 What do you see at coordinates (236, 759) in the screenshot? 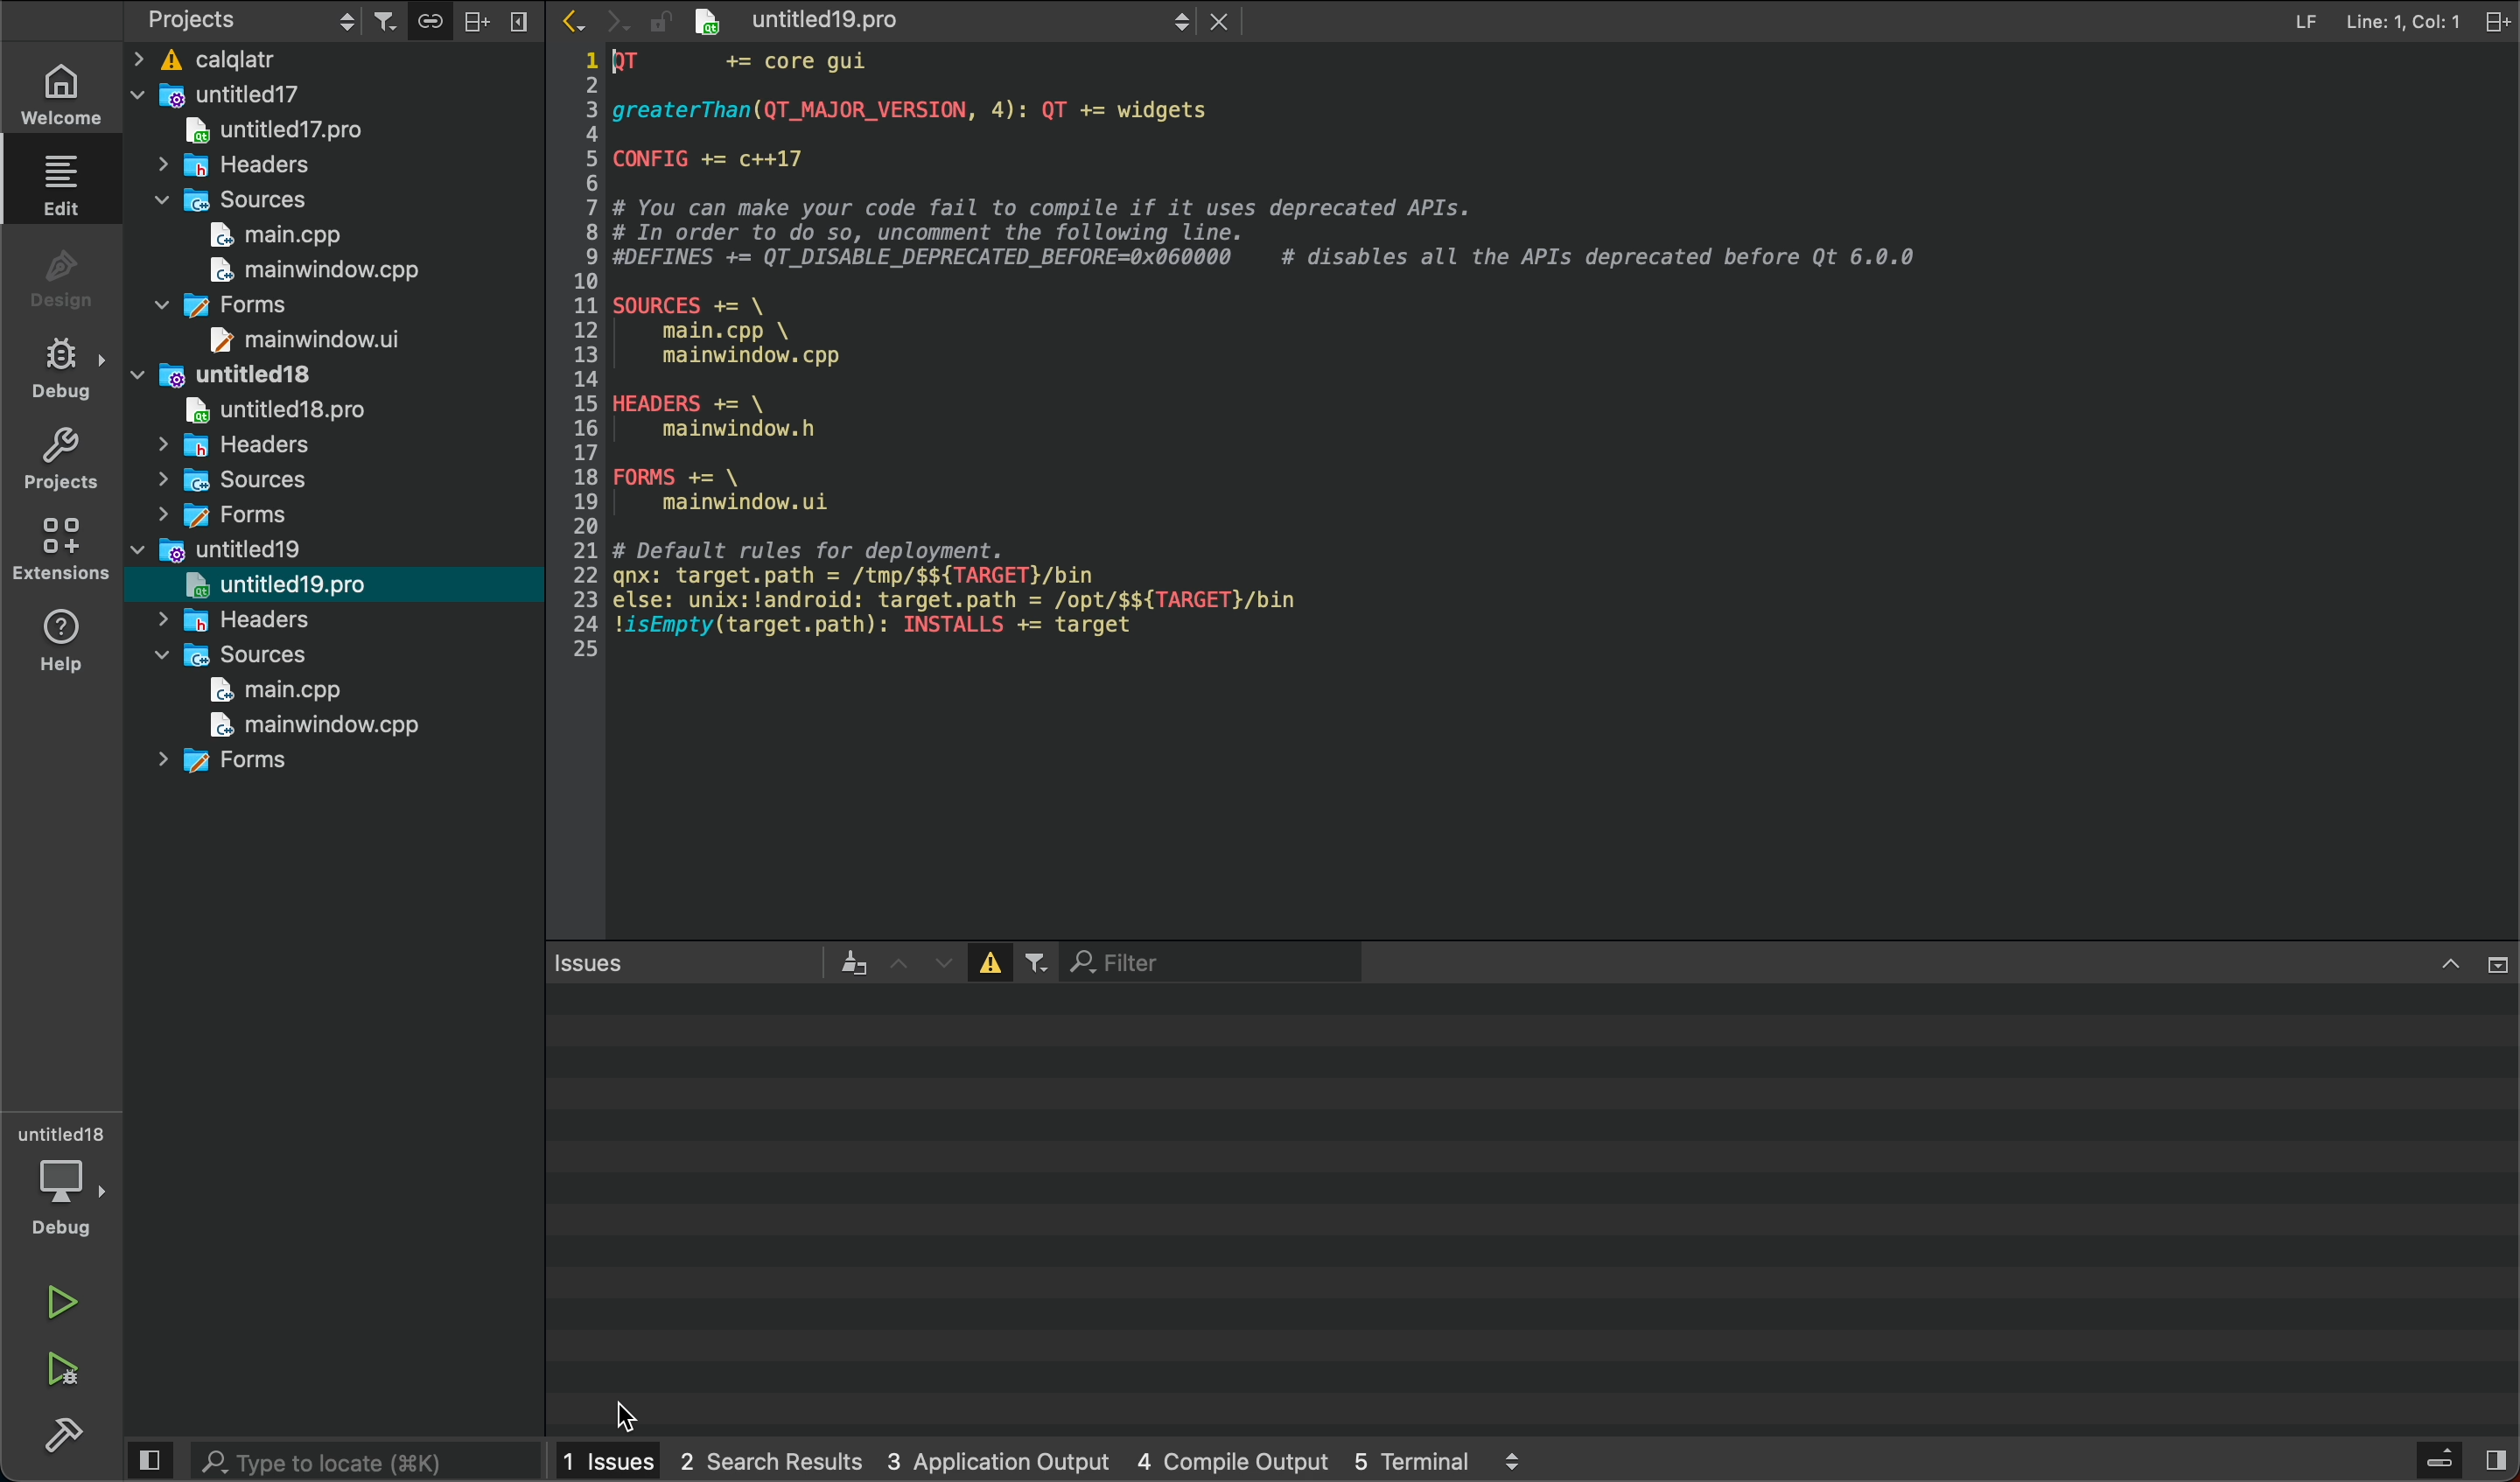
I see `forms` at bounding box center [236, 759].